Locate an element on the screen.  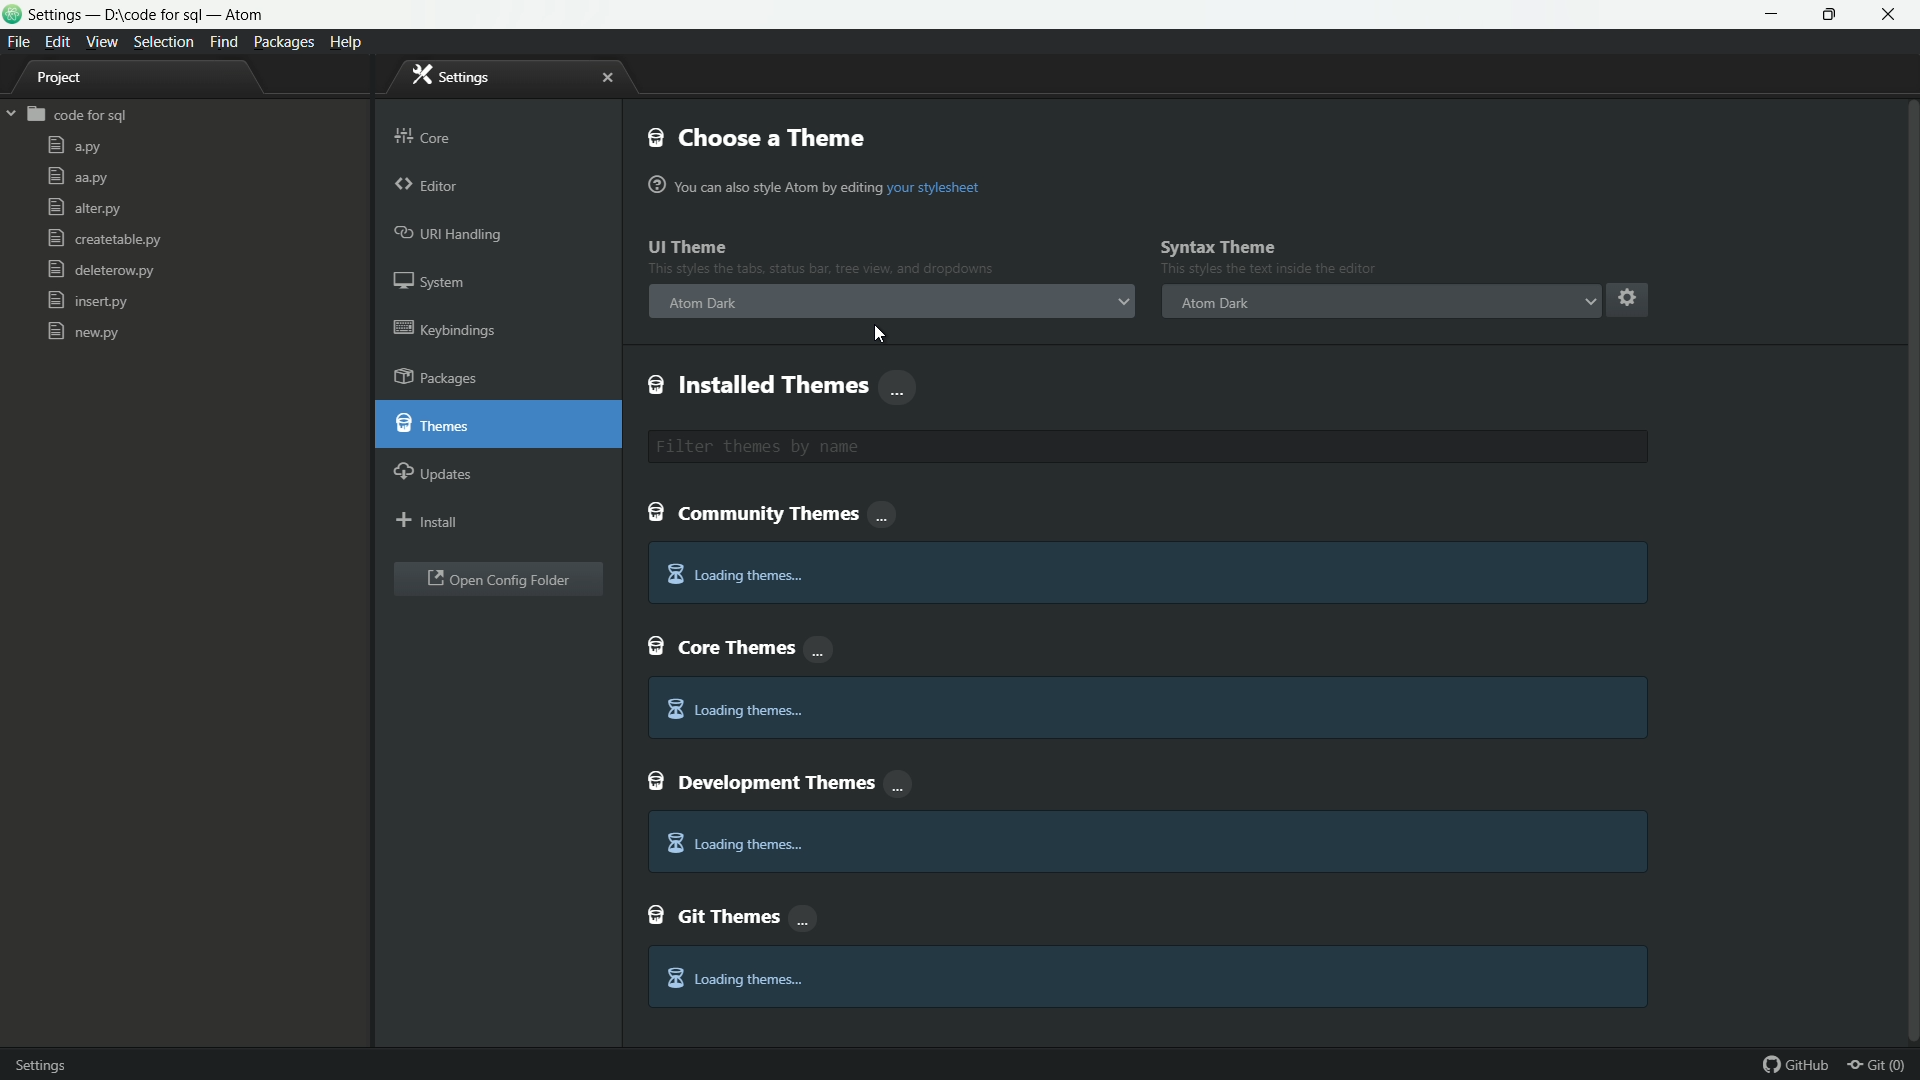
this styles the text inside the editor is located at coordinates (1268, 270).